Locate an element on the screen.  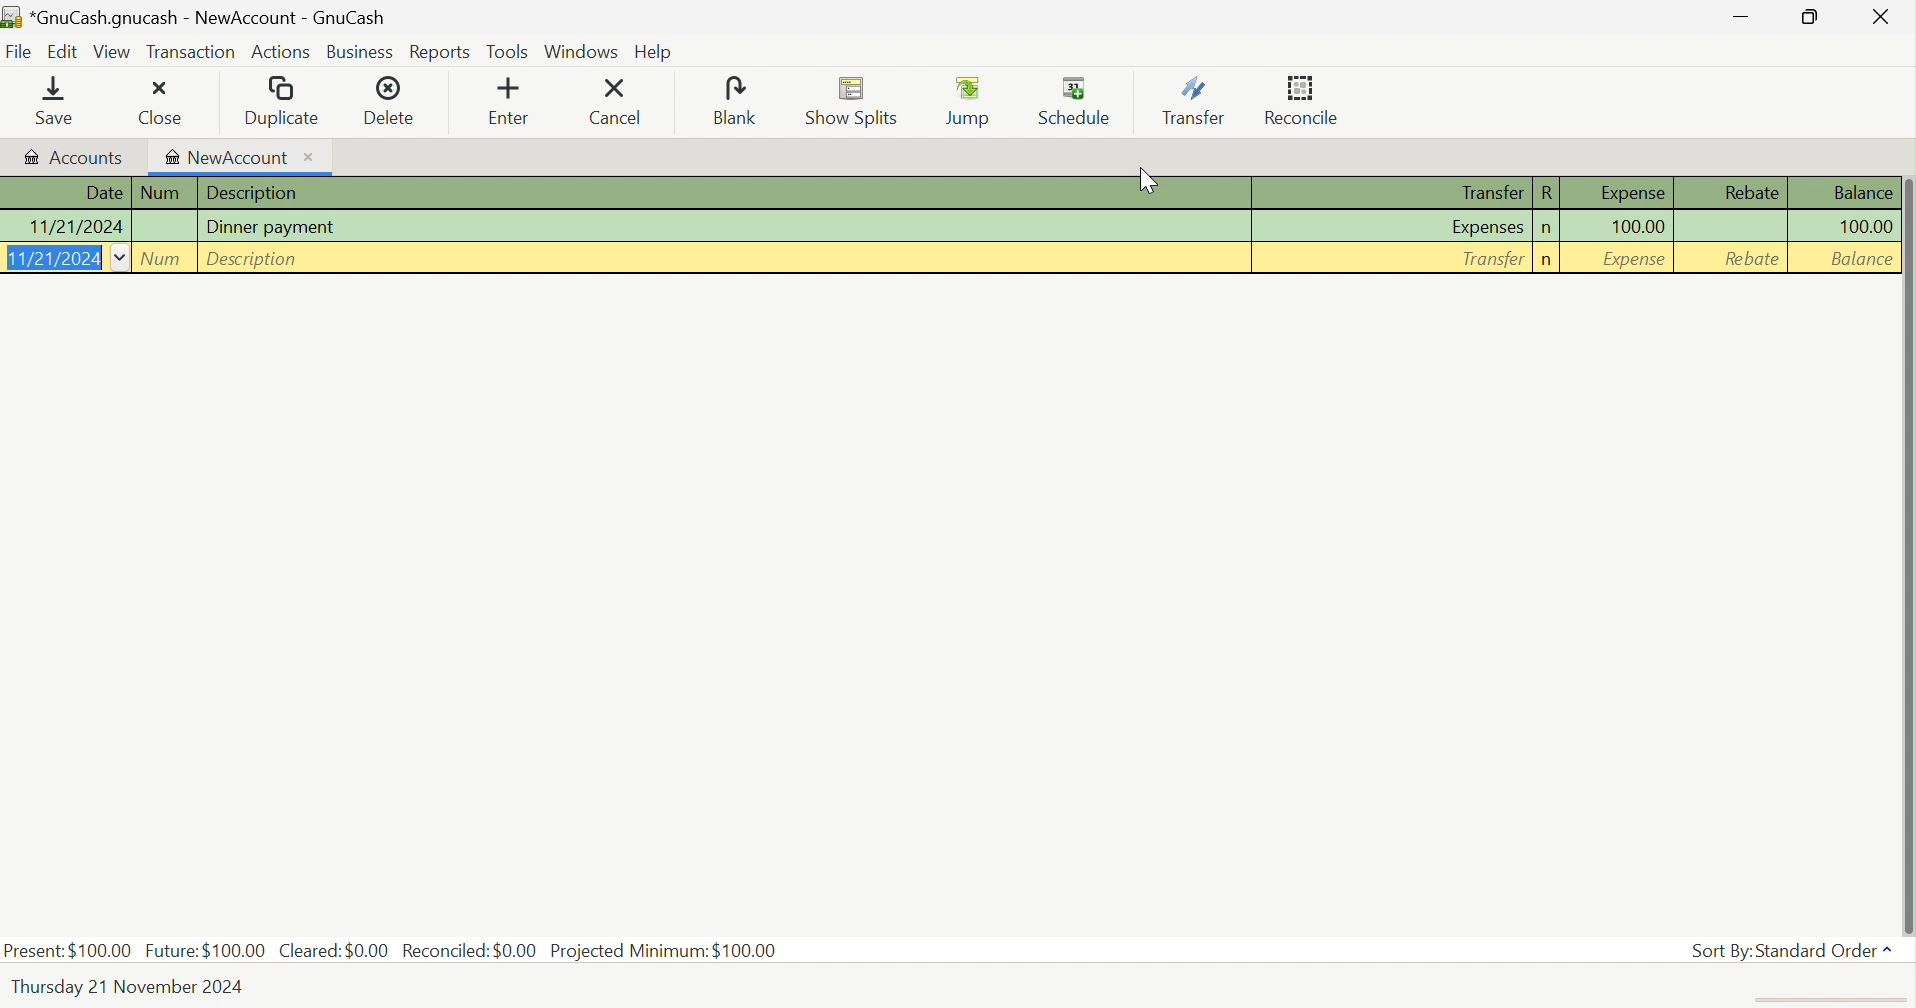
Enter is located at coordinates (511, 101).